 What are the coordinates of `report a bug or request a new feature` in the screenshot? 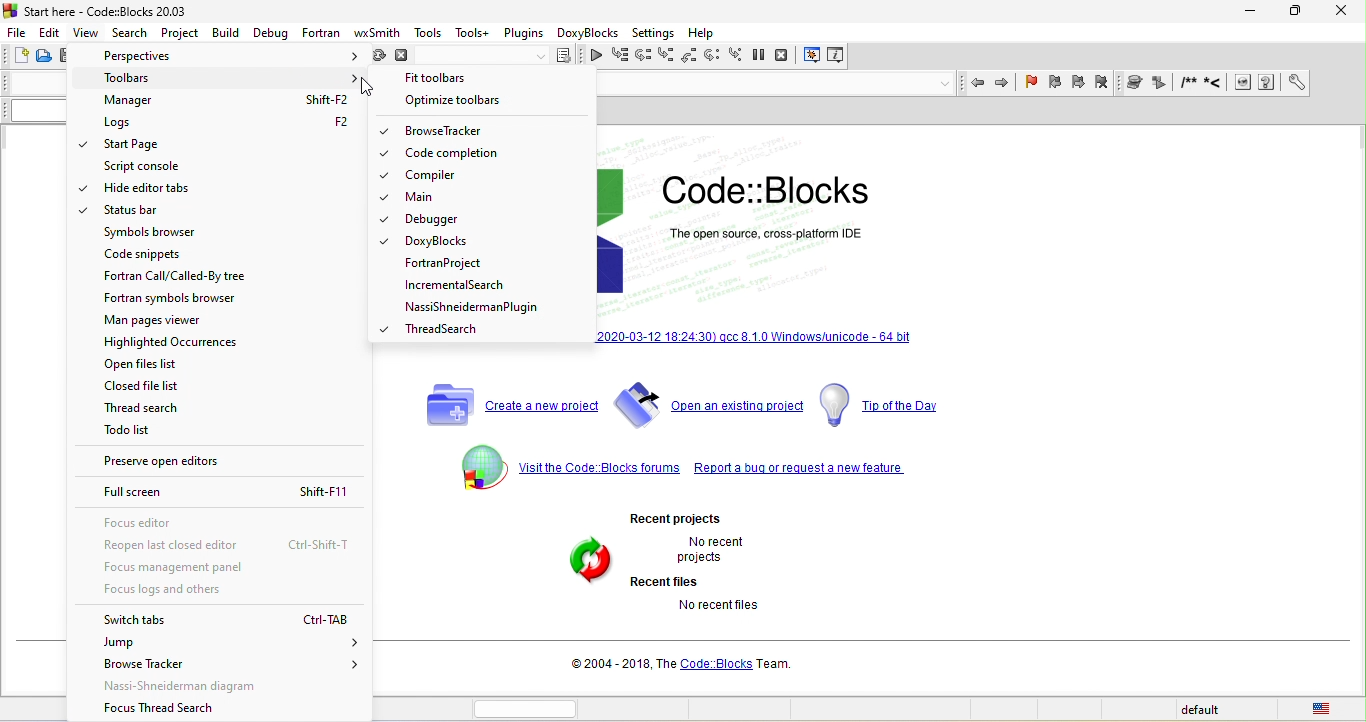 It's located at (802, 472).